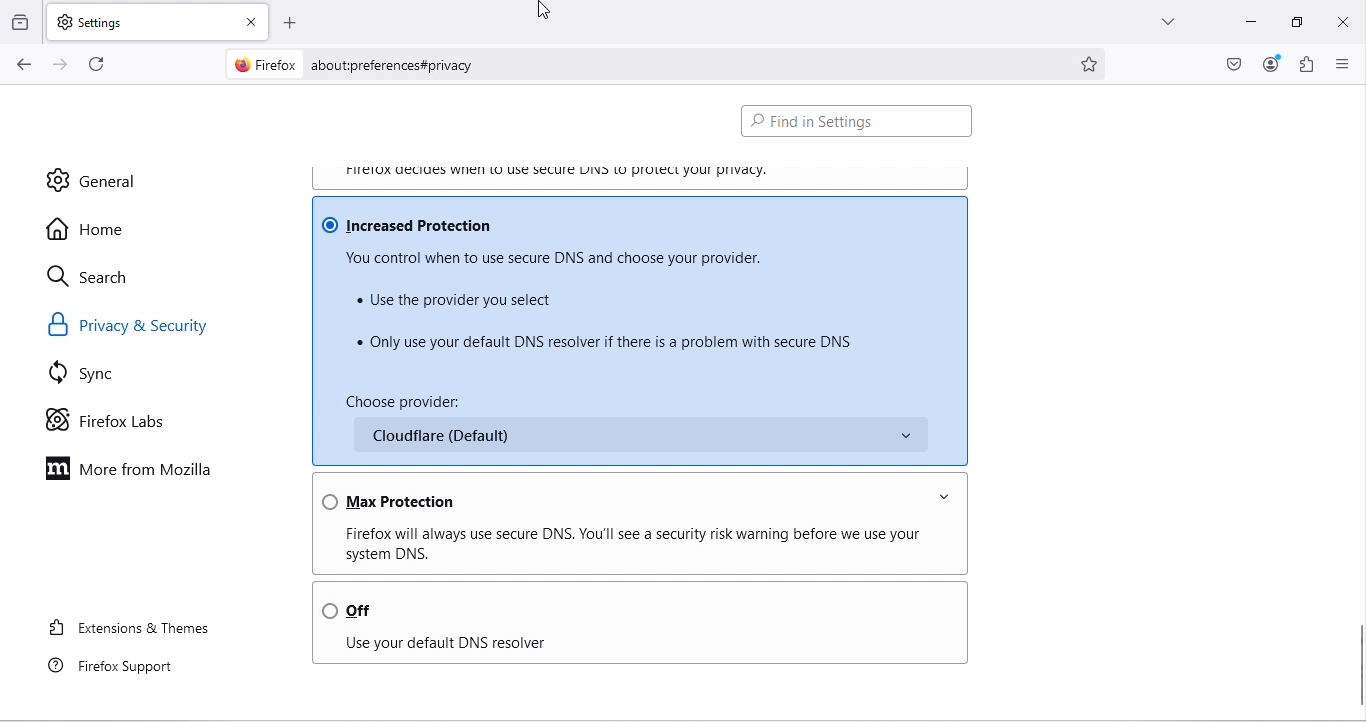  What do you see at coordinates (92, 376) in the screenshot?
I see `Sync` at bounding box center [92, 376].